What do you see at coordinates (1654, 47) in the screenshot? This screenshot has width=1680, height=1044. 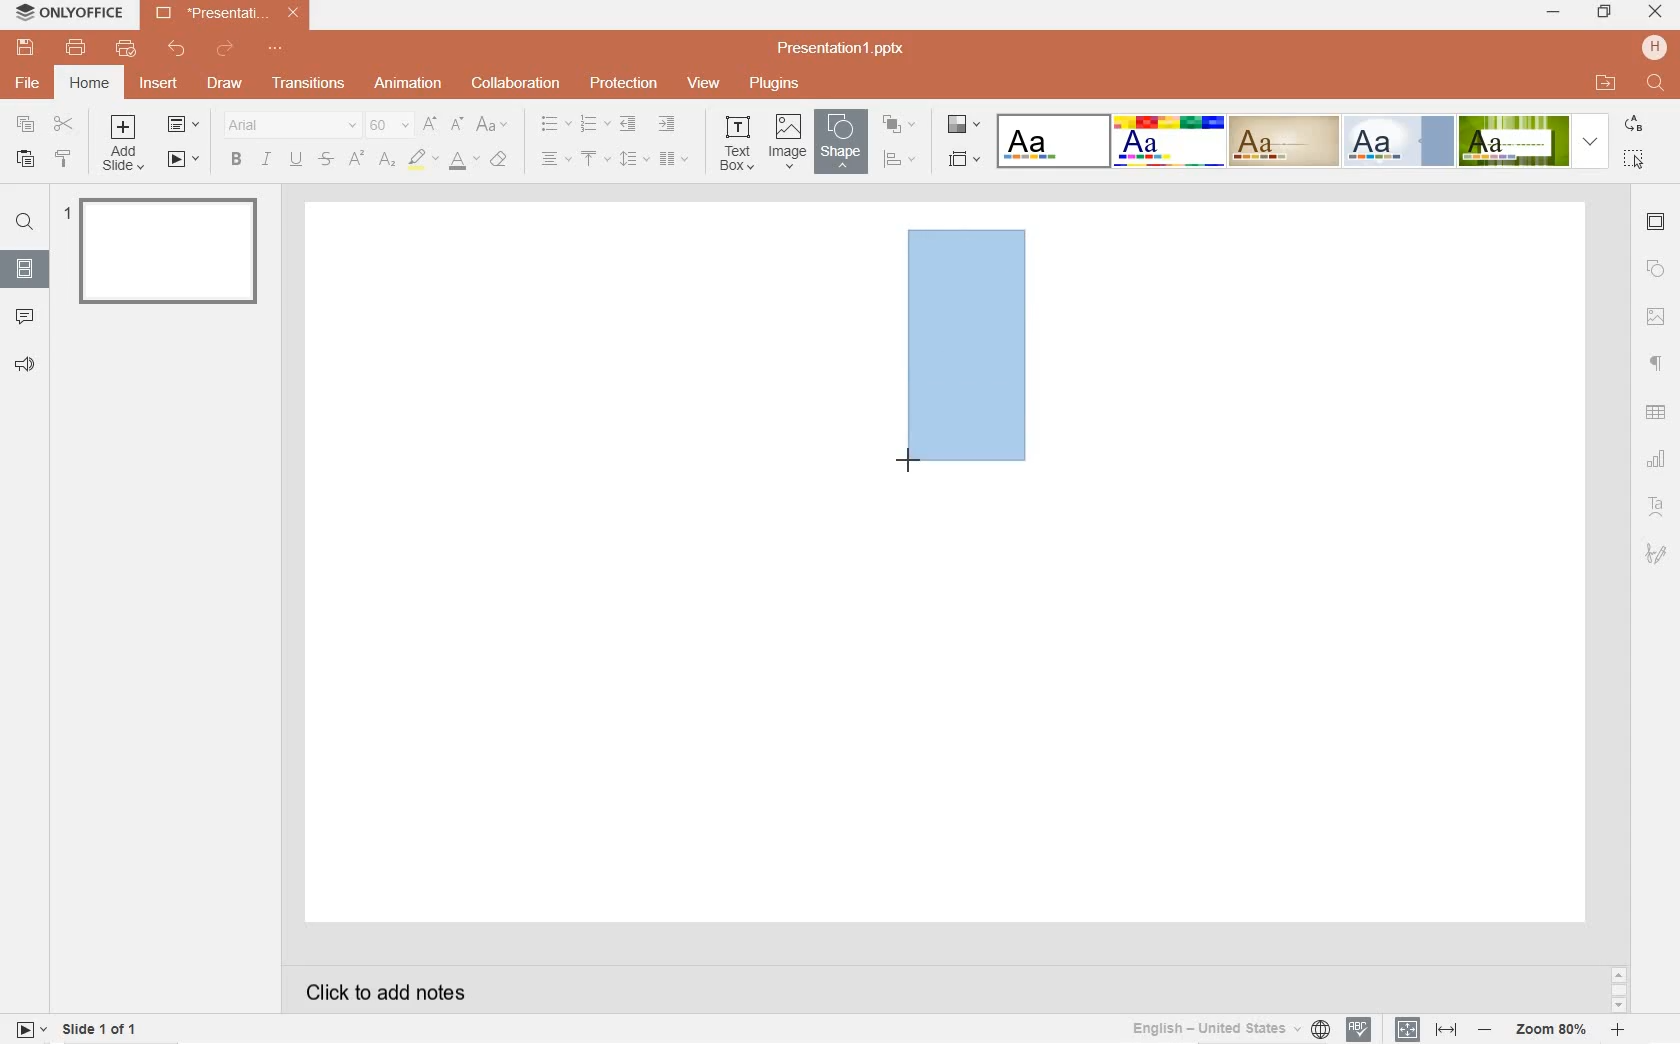 I see `HP` at bounding box center [1654, 47].